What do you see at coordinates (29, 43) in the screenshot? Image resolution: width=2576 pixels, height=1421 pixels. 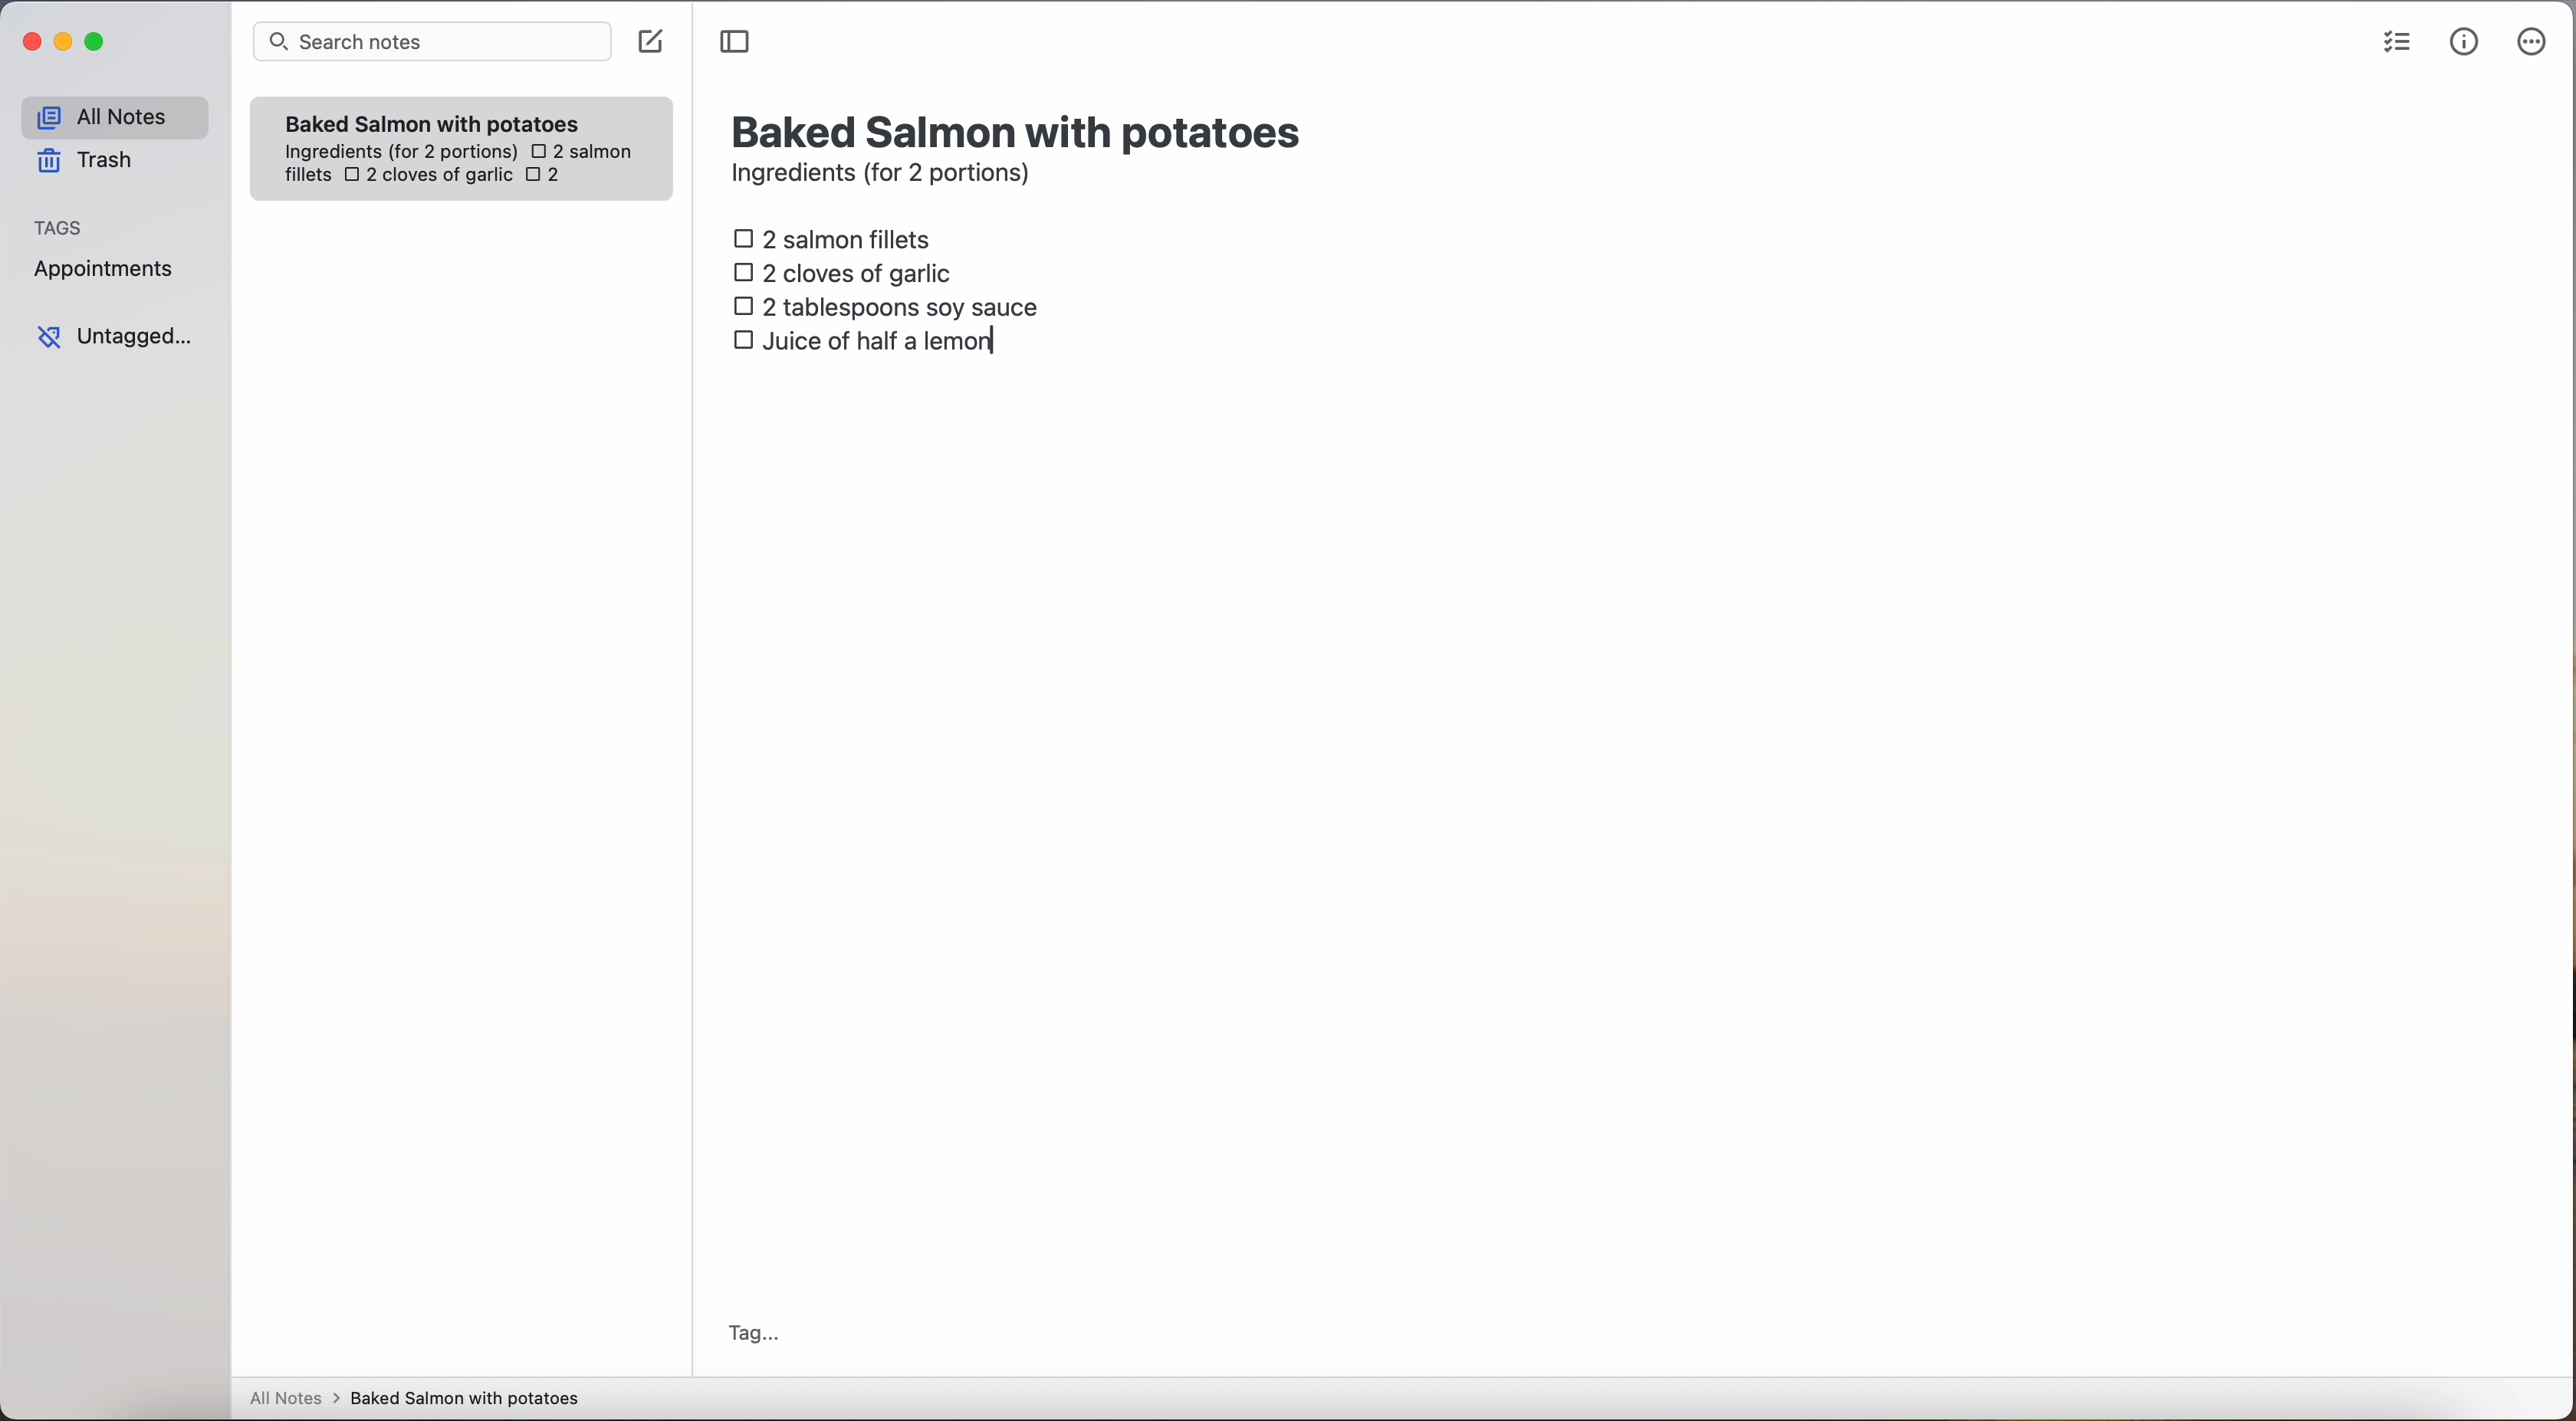 I see `close Simplenote` at bounding box center [29, 43].